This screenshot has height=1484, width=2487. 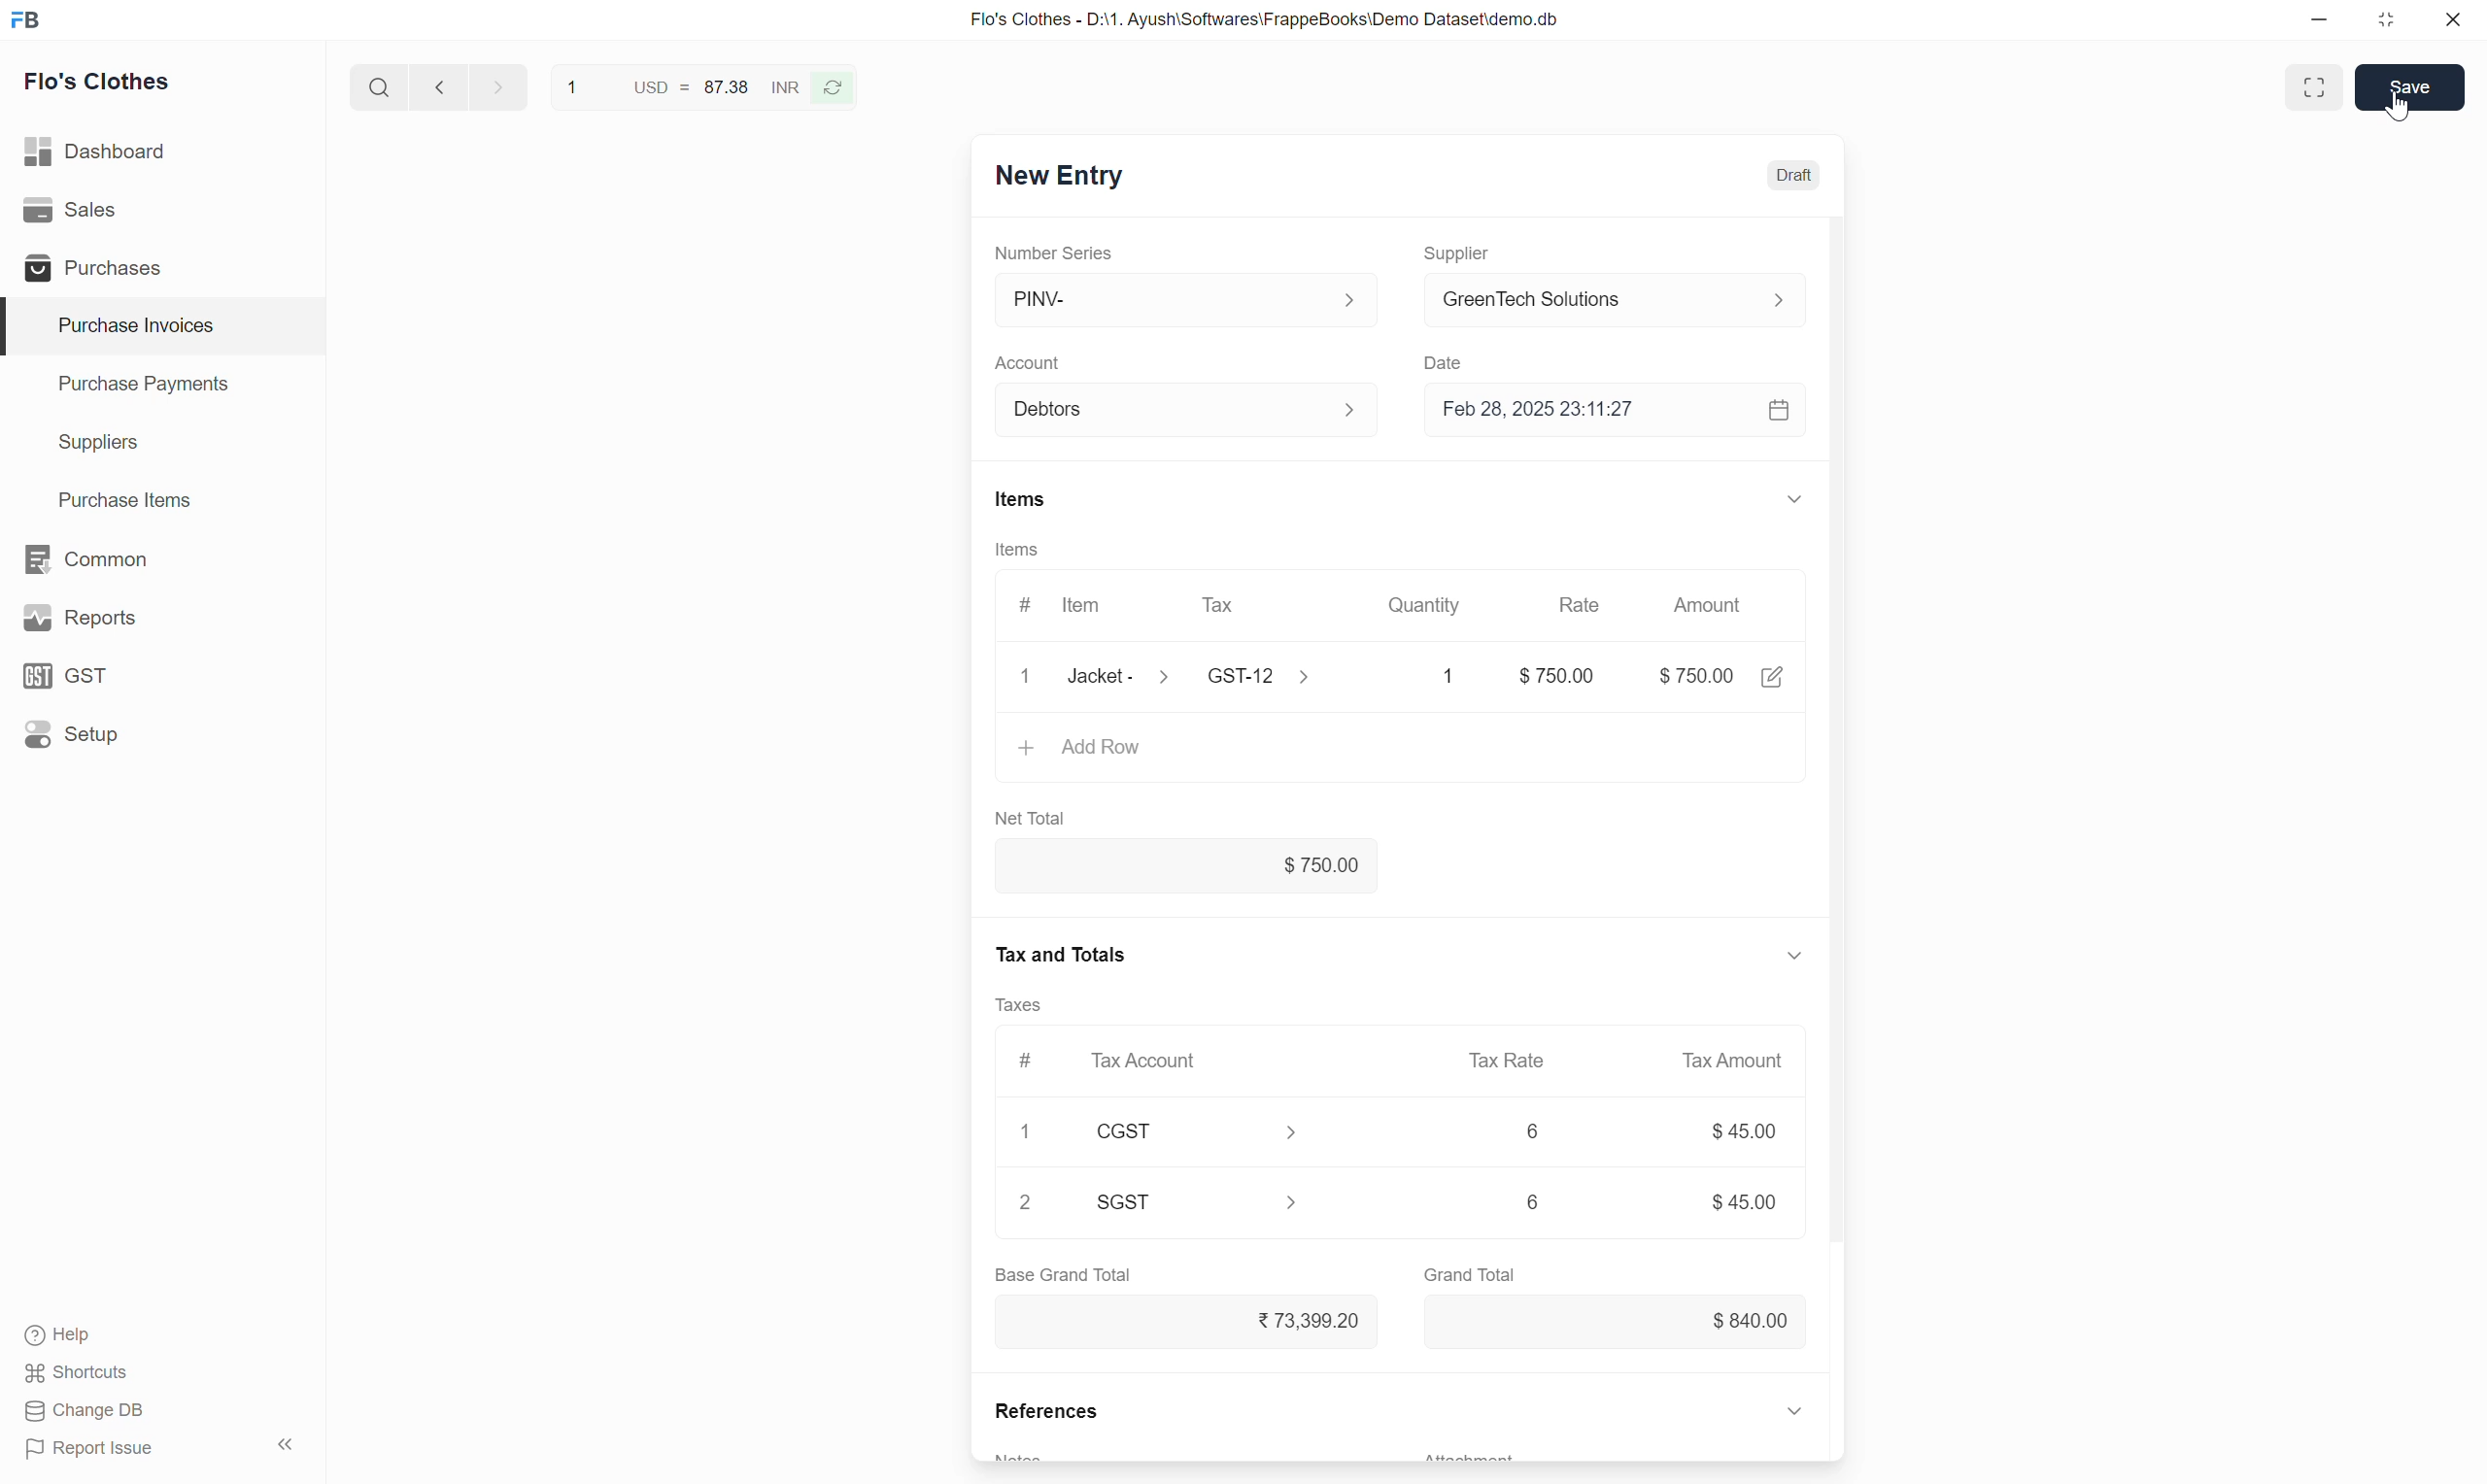 What do you see at coordinates (1053, 253) in the screenshot?
I see `Number Series` at bounding box center [1053, 253].